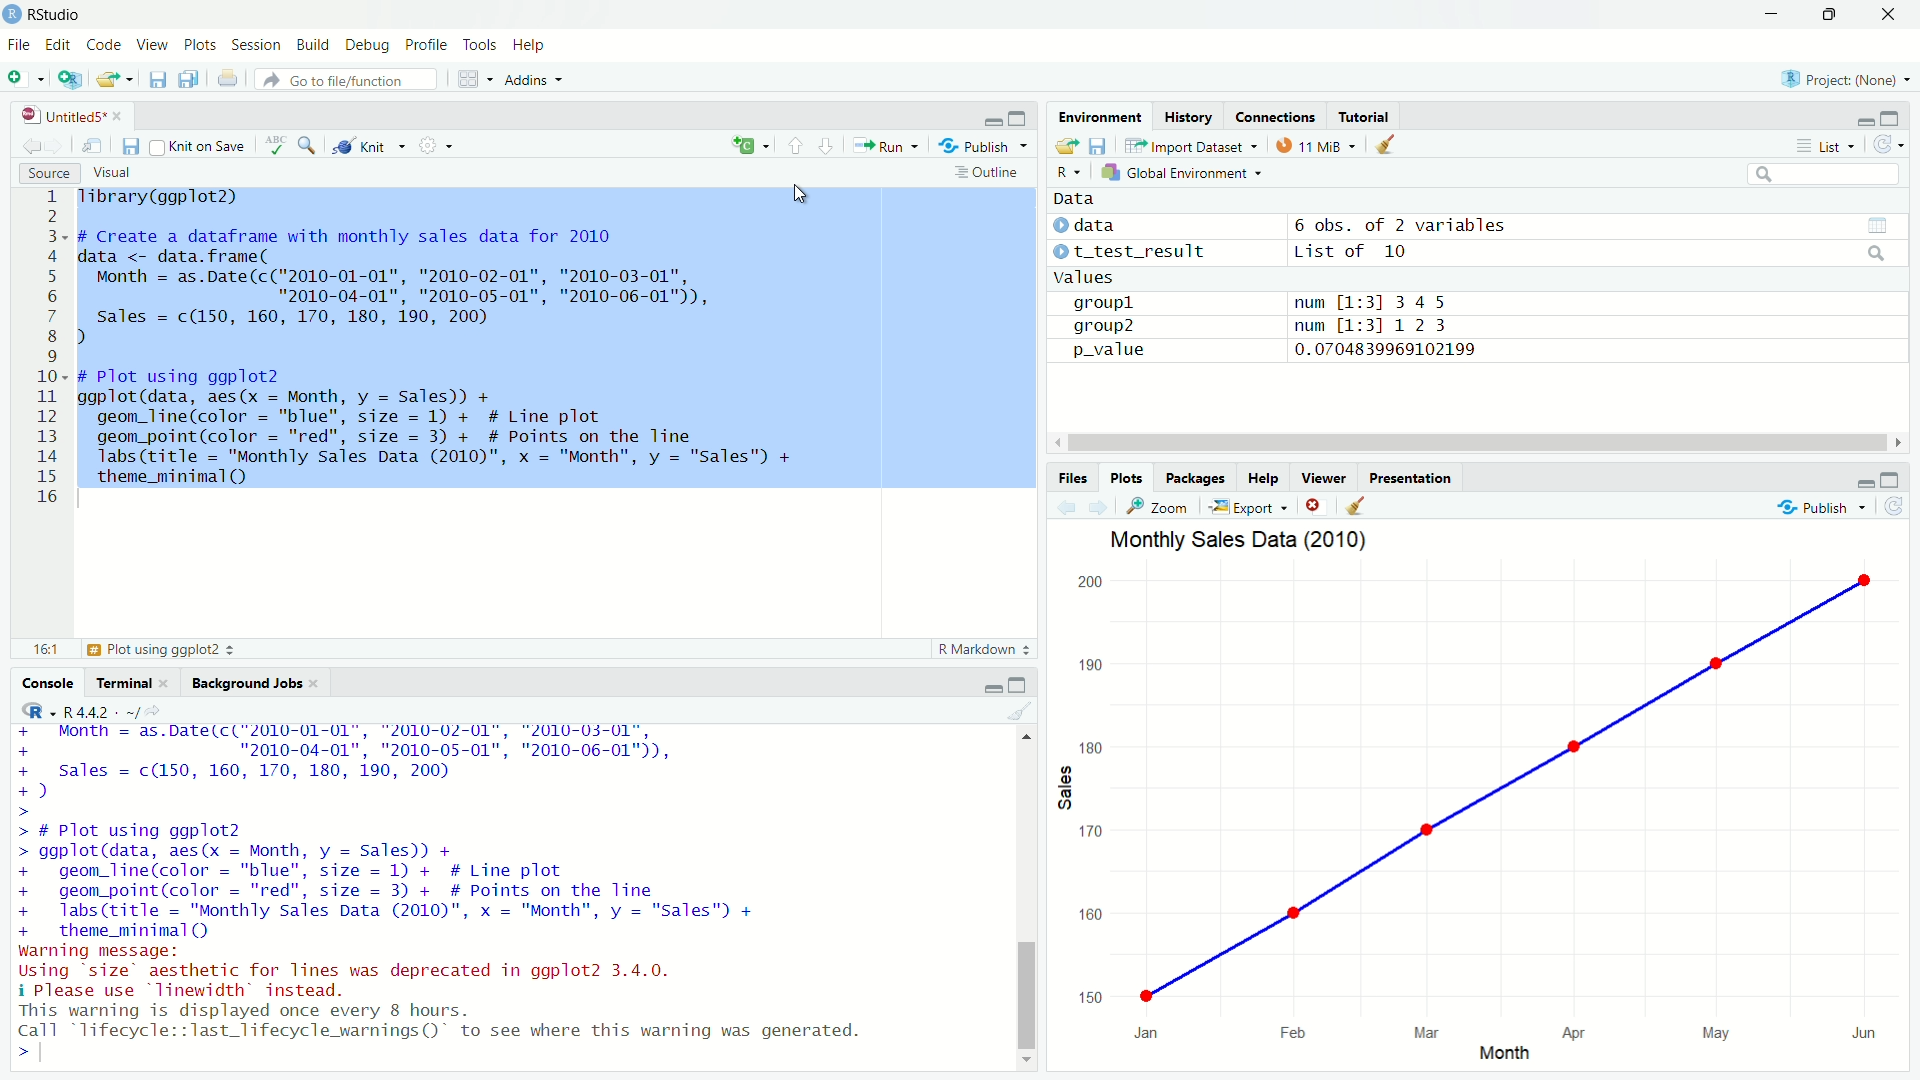 This screenshot has width=1920, height=1080. Describe the element at coordinates (226, 78) in the screenshot. I see `print current file` at that location.